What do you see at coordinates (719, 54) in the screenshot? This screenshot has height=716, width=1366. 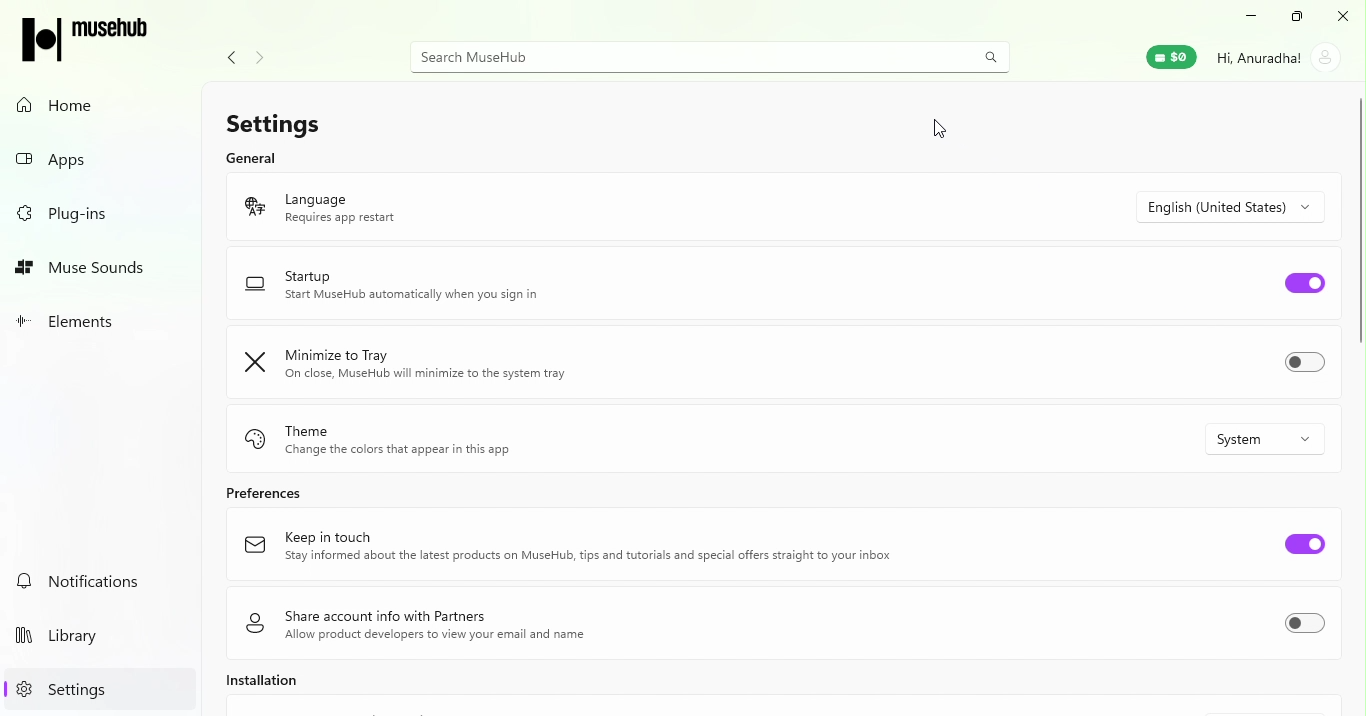 I see `Search bar` at bounding box center [719, 54].